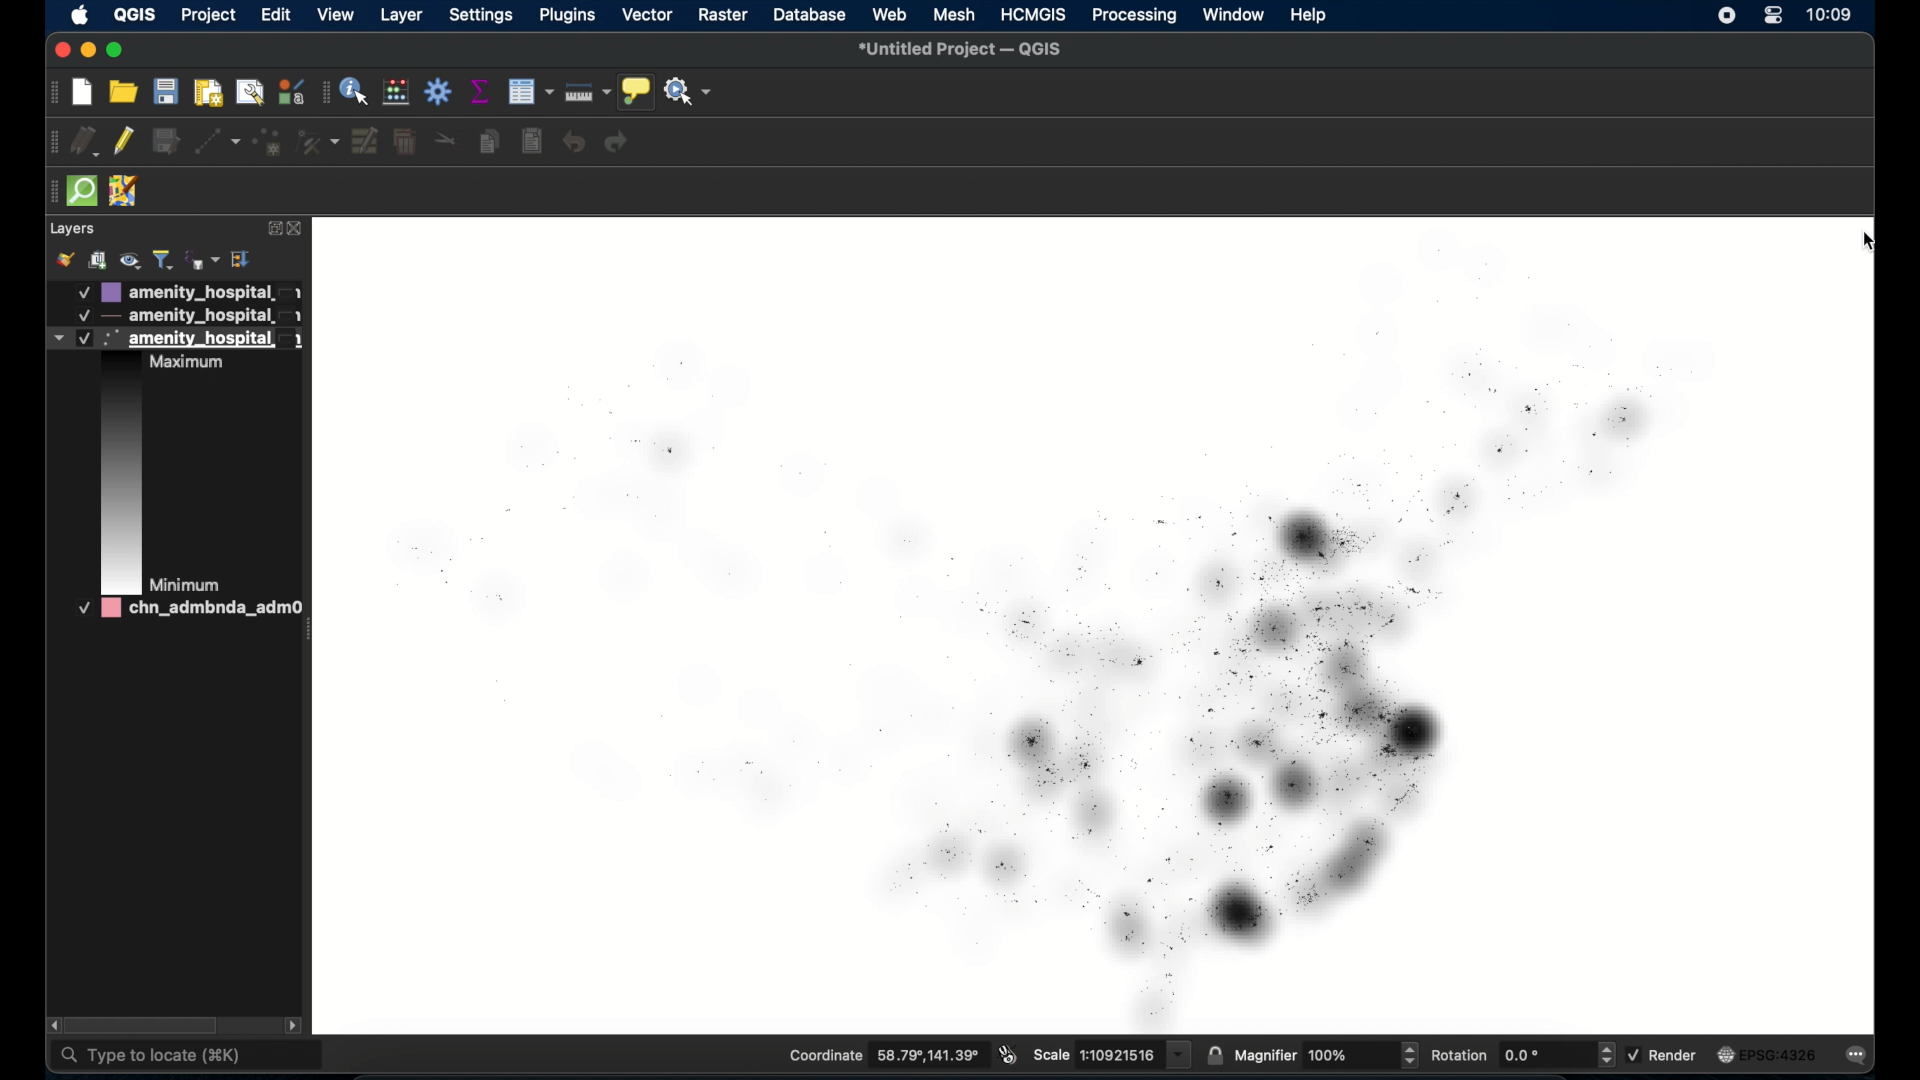 The width and height of the screenshot is (1920, 1080). Describe the element at coordinates (1521, 1054) in the screenshot. I see `rotation` at that location.